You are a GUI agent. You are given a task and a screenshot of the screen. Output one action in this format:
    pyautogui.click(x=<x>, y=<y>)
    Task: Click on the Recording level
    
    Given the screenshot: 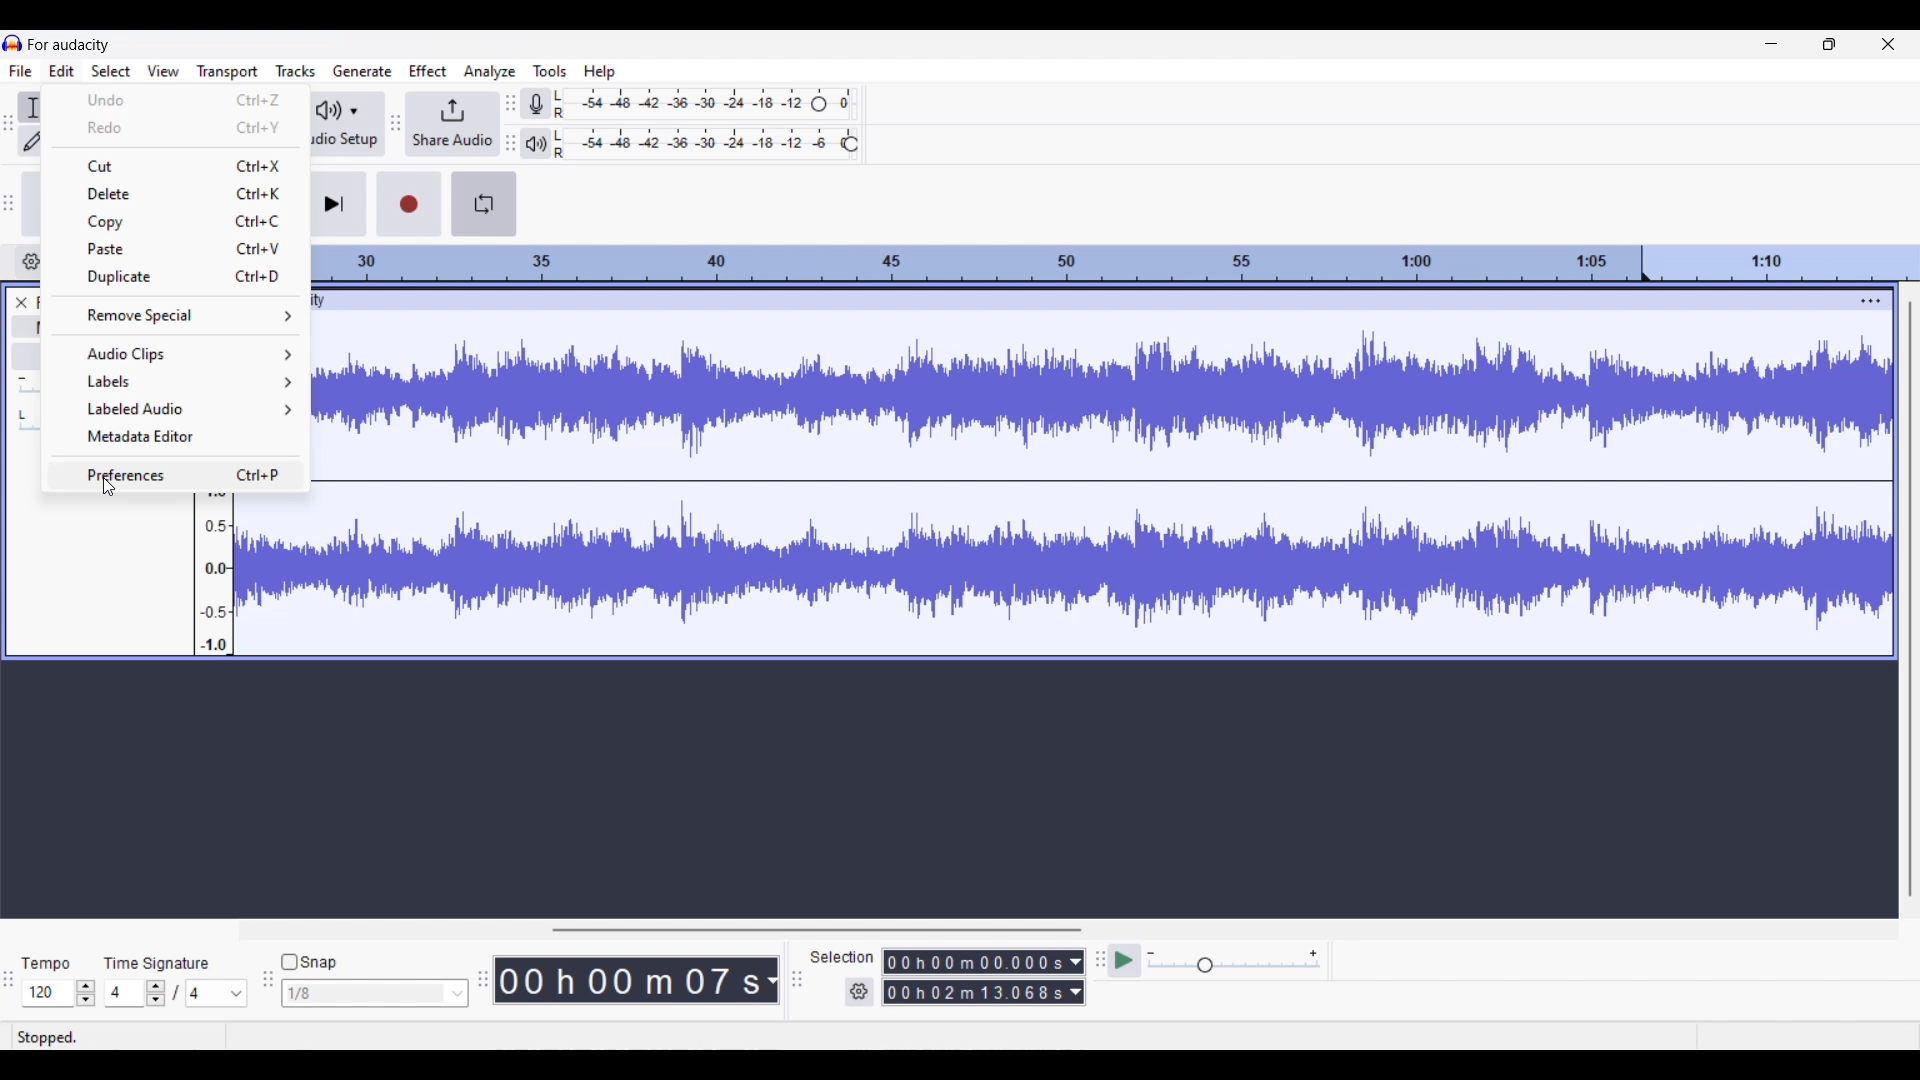 What is the action you would take?
    pyautogui.click(x=680, y=104)
    